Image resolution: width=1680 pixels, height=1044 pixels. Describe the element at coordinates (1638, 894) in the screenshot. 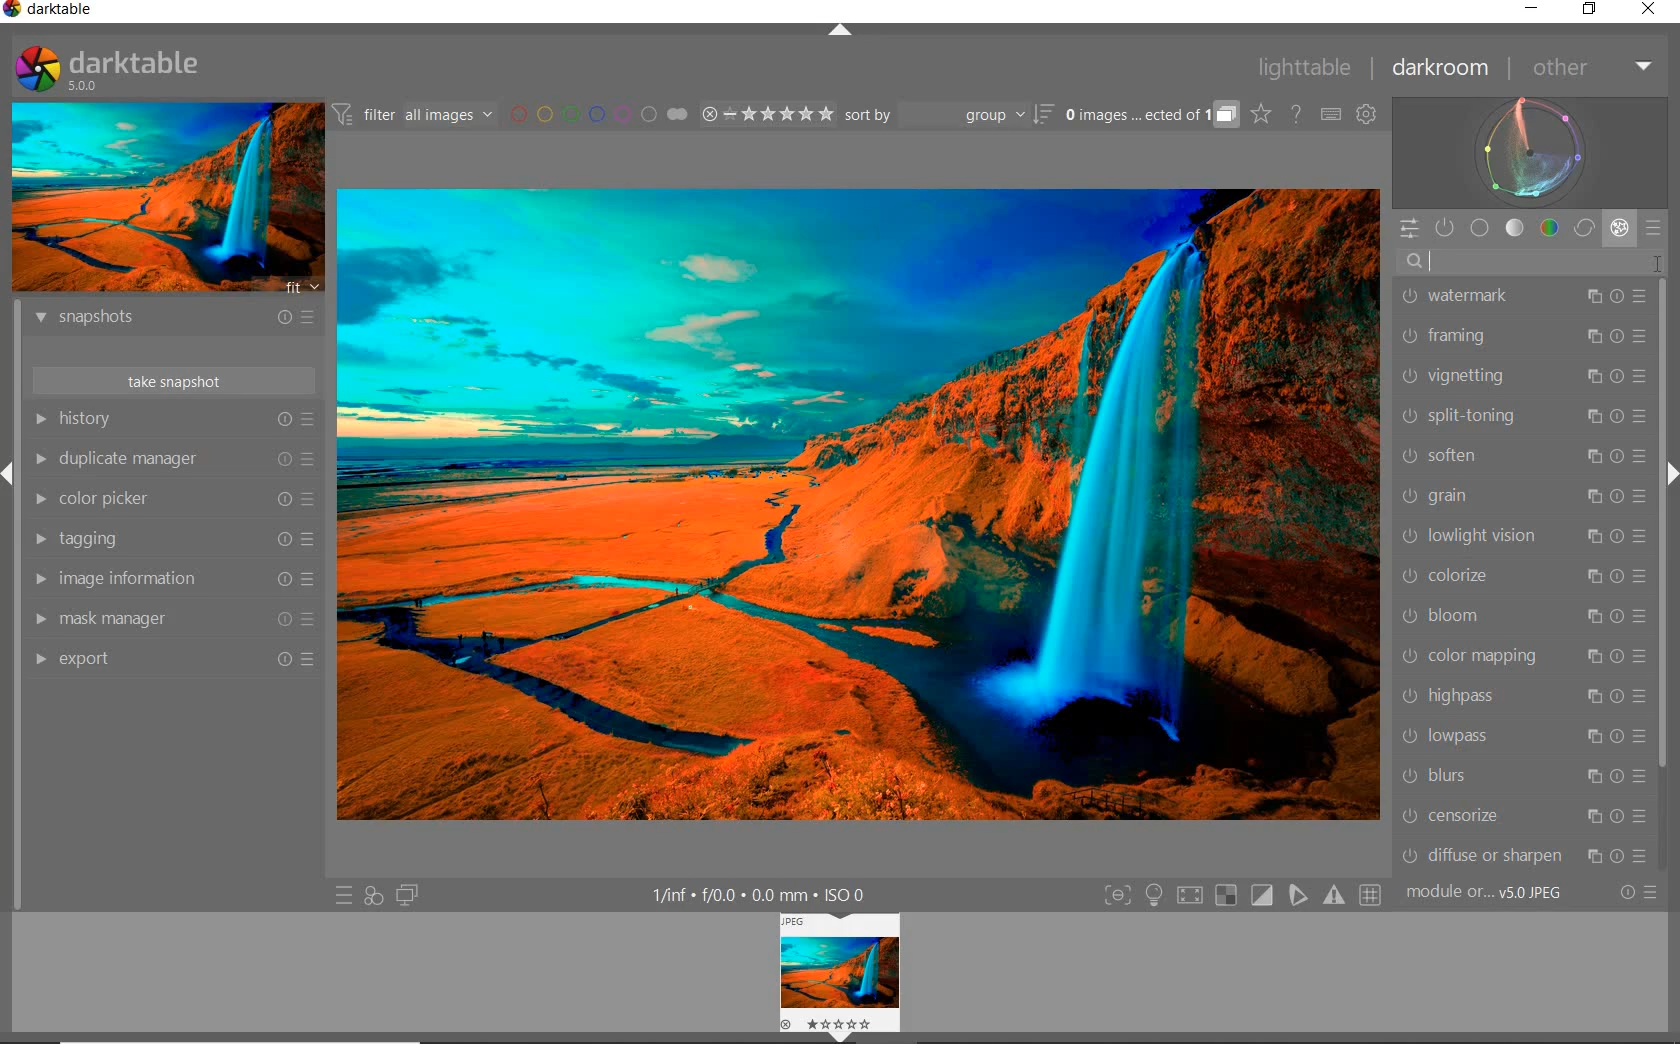

I see `RESET OR PRESETS & PREFERENCES` at that location.